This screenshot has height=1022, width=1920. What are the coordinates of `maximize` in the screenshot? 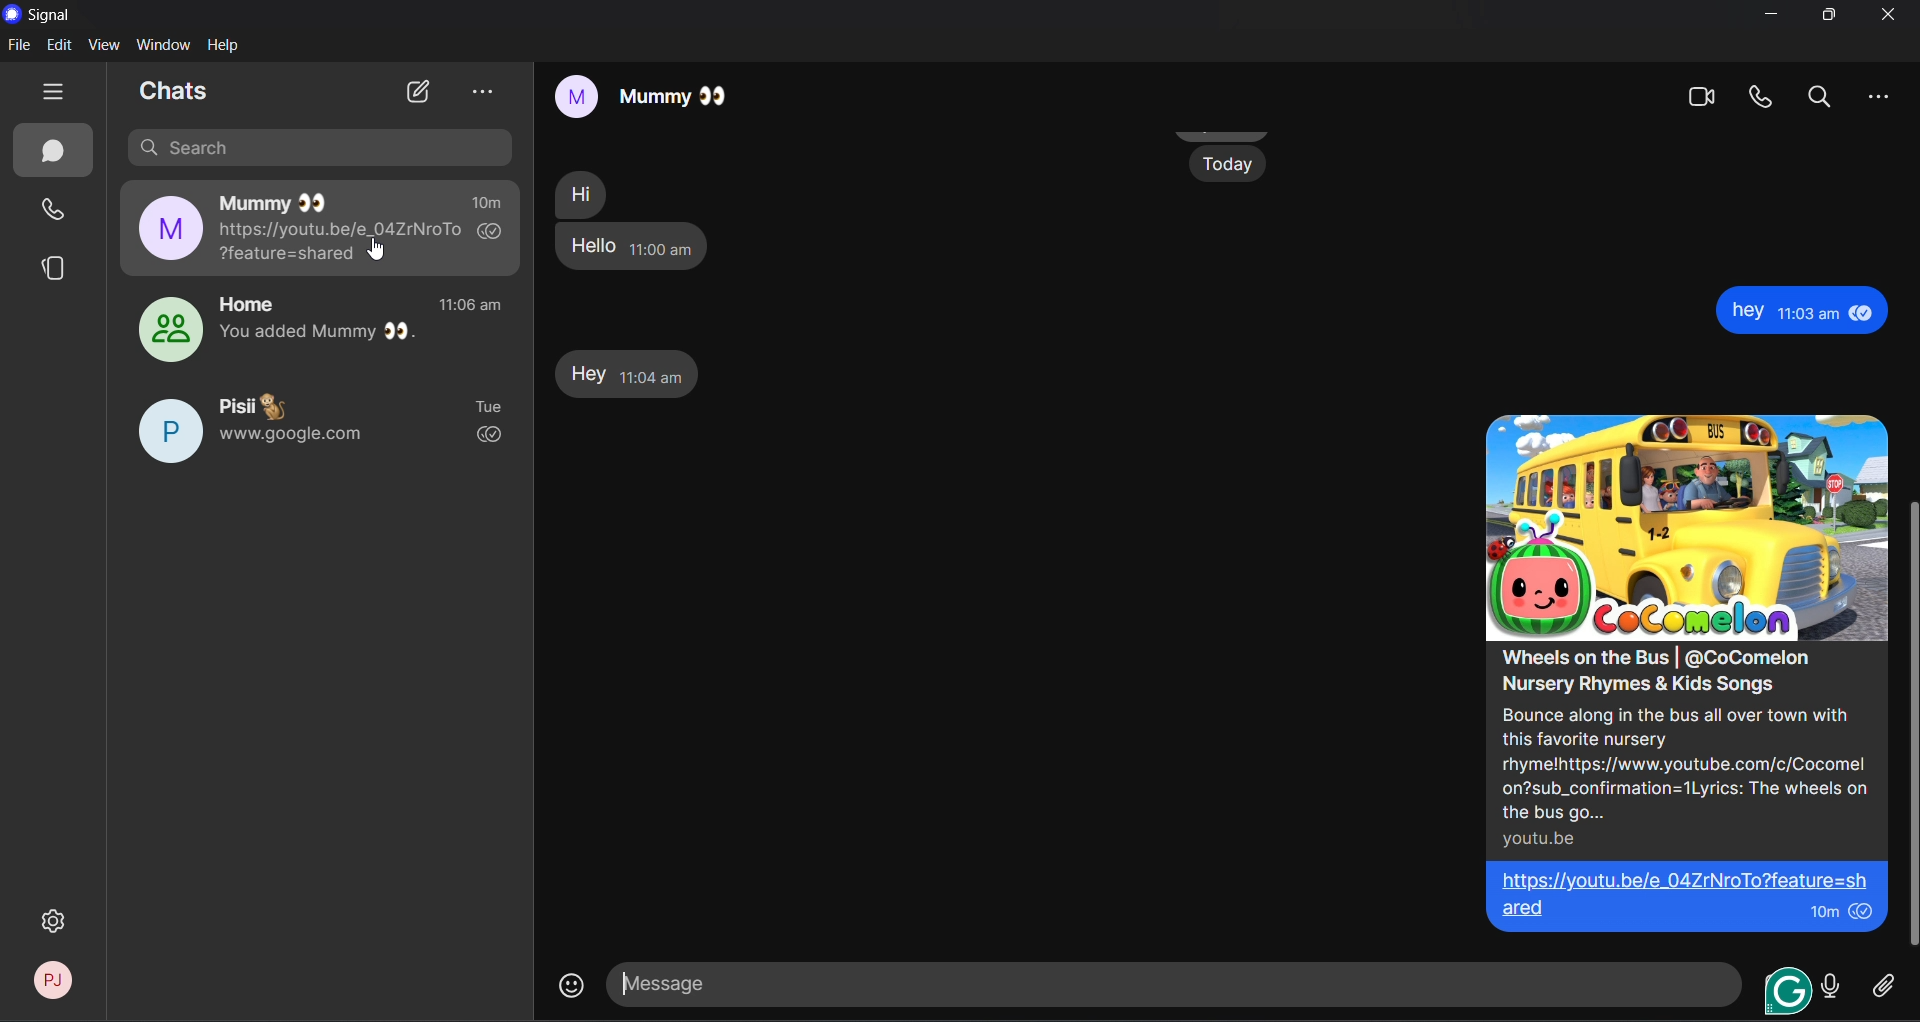 It's located at (1824, 18).